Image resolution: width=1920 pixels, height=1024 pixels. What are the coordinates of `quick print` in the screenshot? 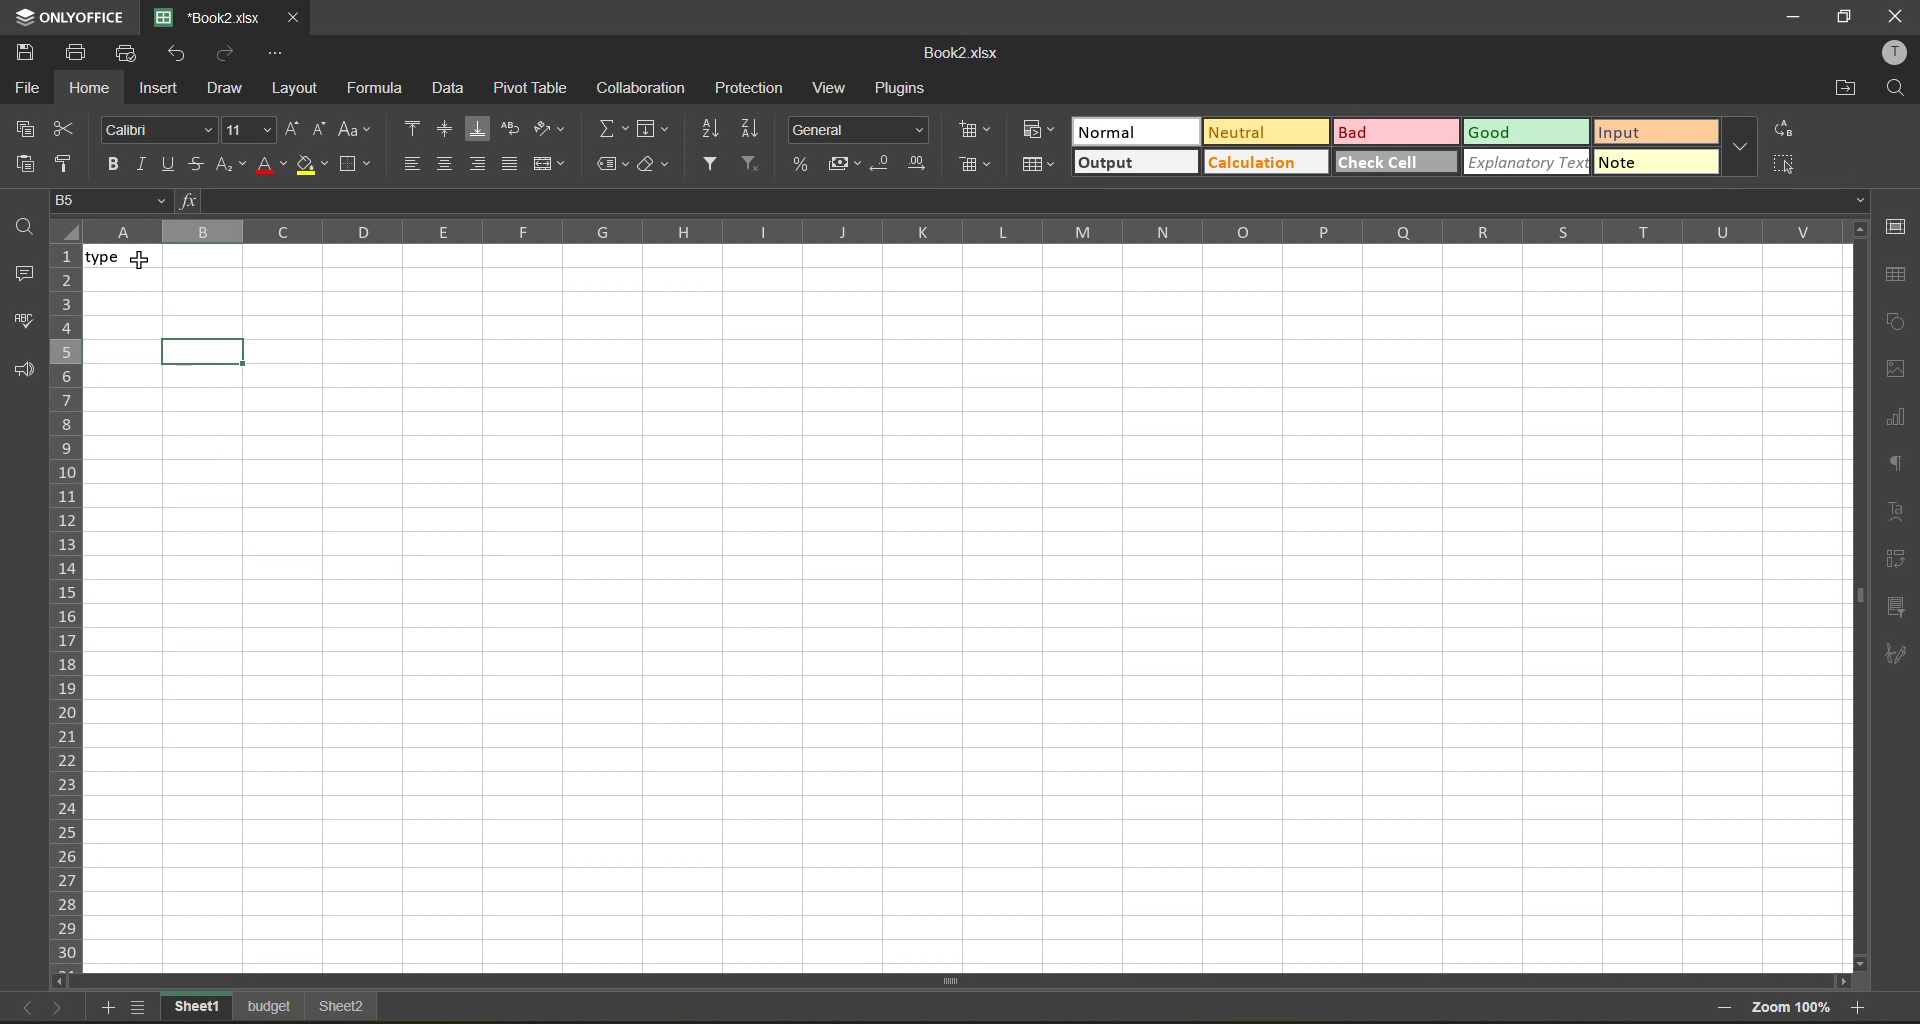 It's located at (127, 54).